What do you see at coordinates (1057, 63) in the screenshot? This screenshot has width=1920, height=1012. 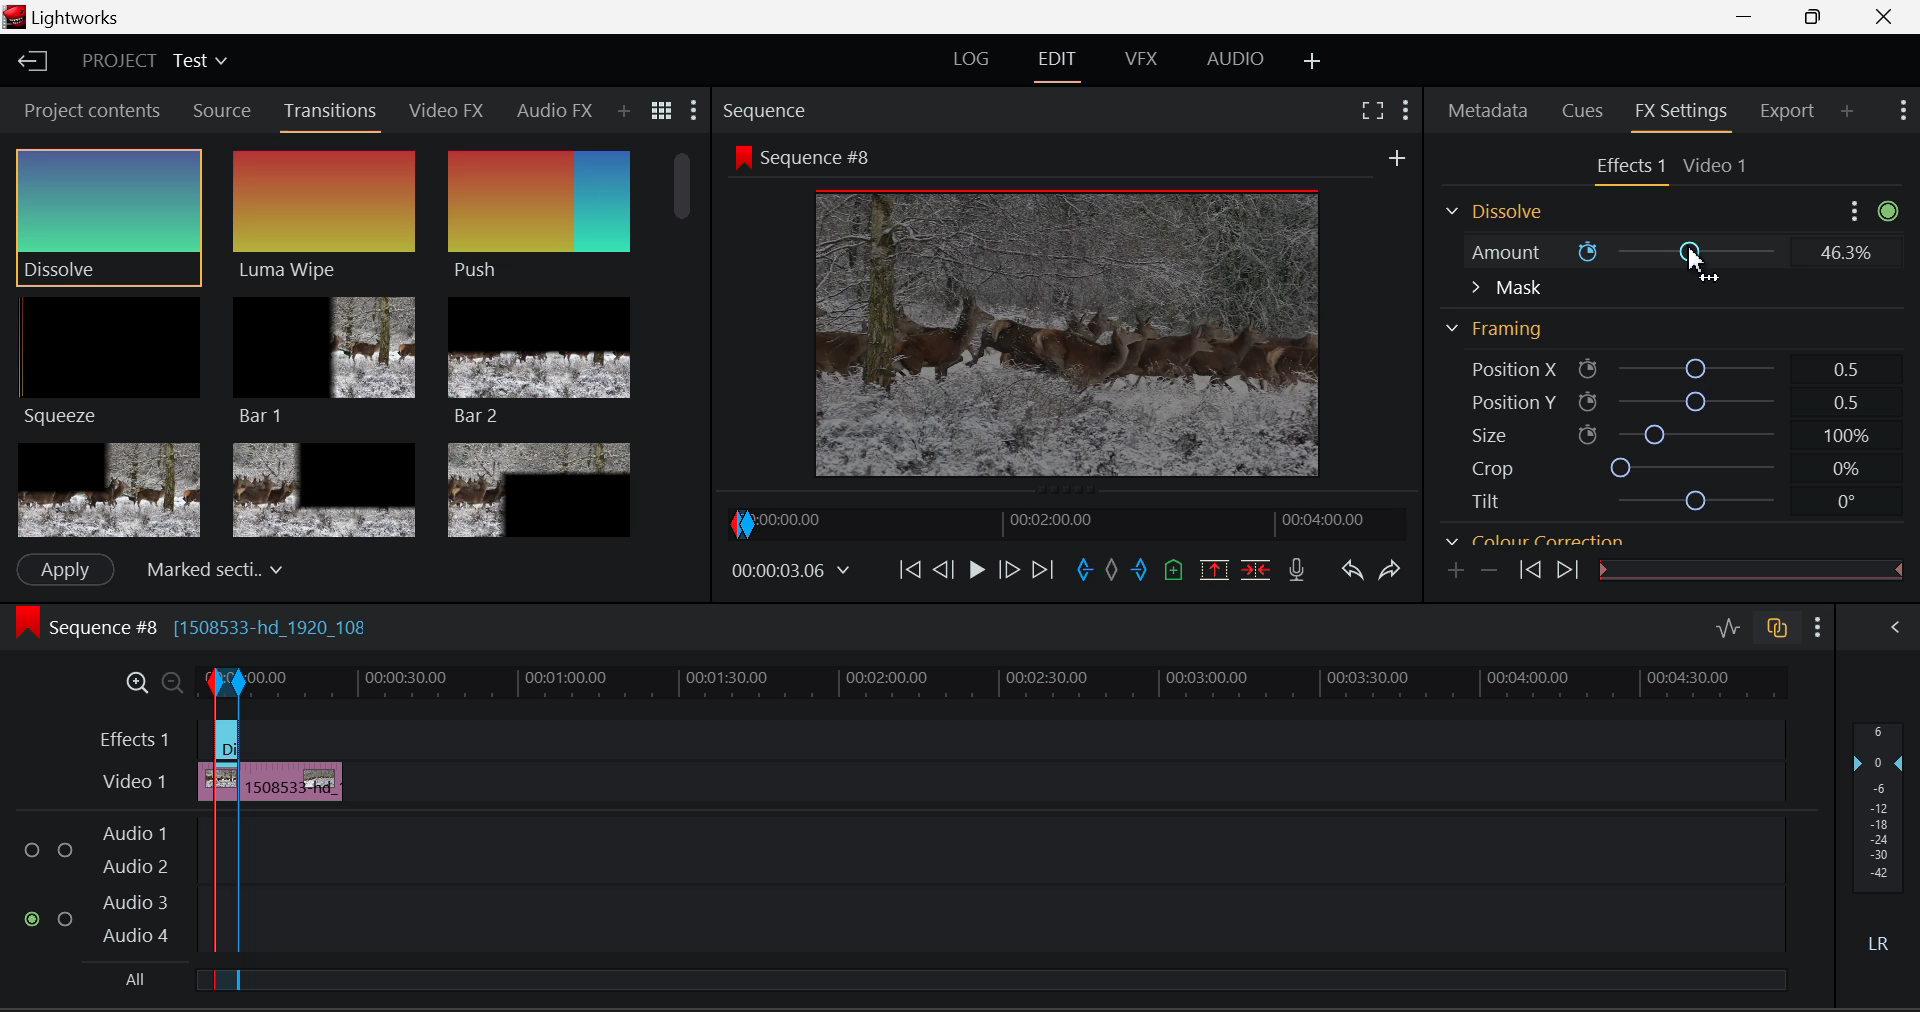 I see `EDIT Layout Open` at bounding box center [1057, 63].